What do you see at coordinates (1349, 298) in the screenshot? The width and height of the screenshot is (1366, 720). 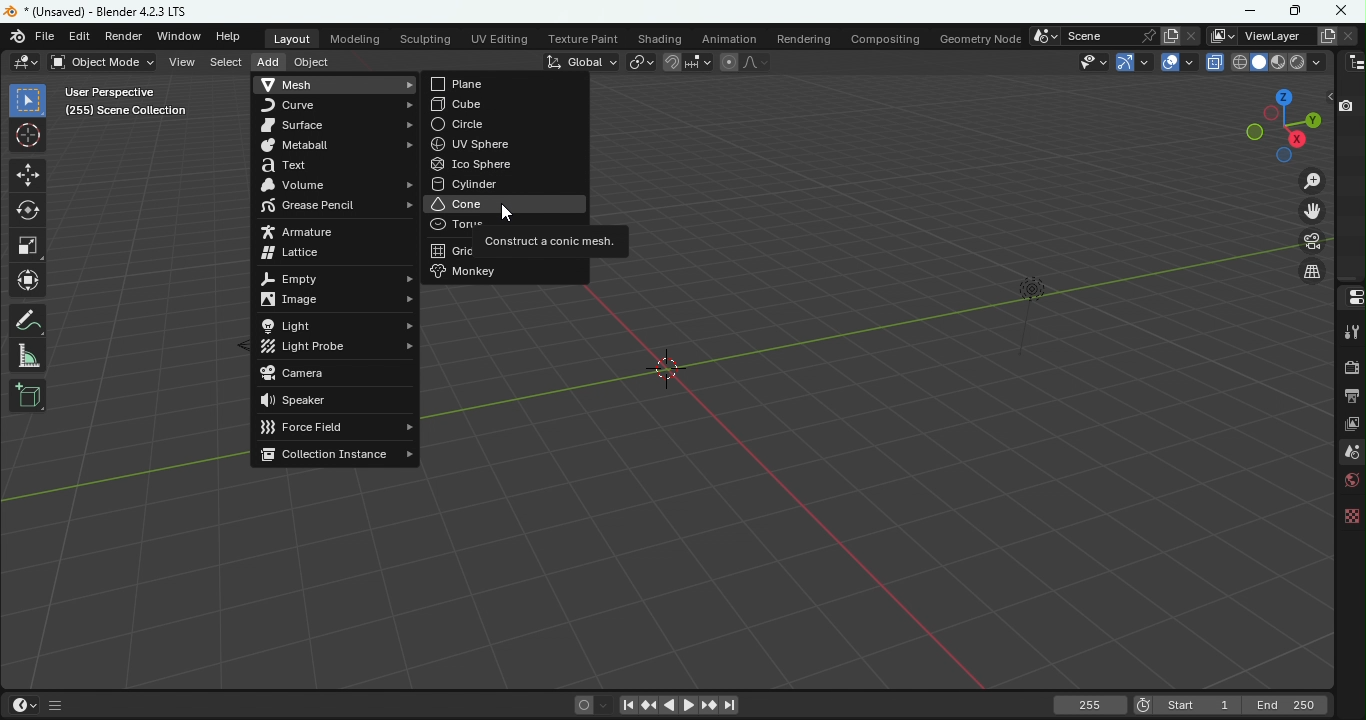 I see `Editor type` at bounding box center [1349, 298].